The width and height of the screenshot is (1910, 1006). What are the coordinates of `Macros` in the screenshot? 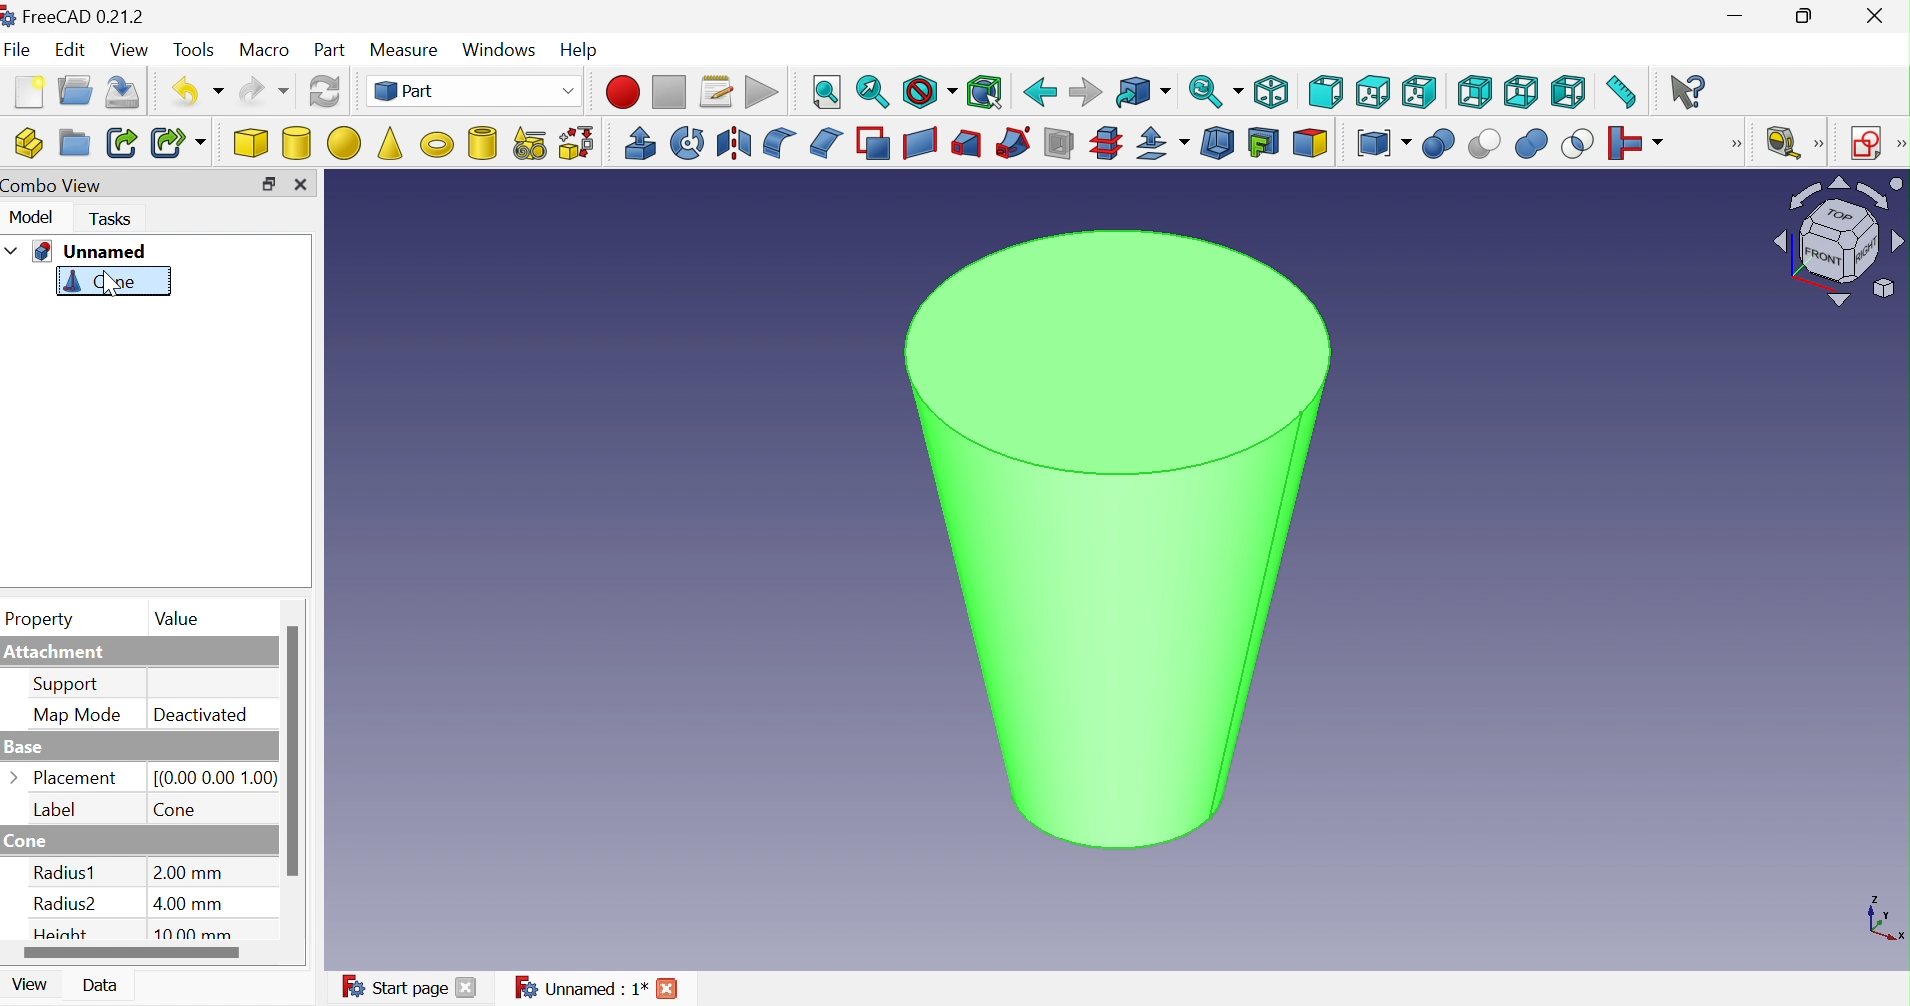 It's located at (718, 92).